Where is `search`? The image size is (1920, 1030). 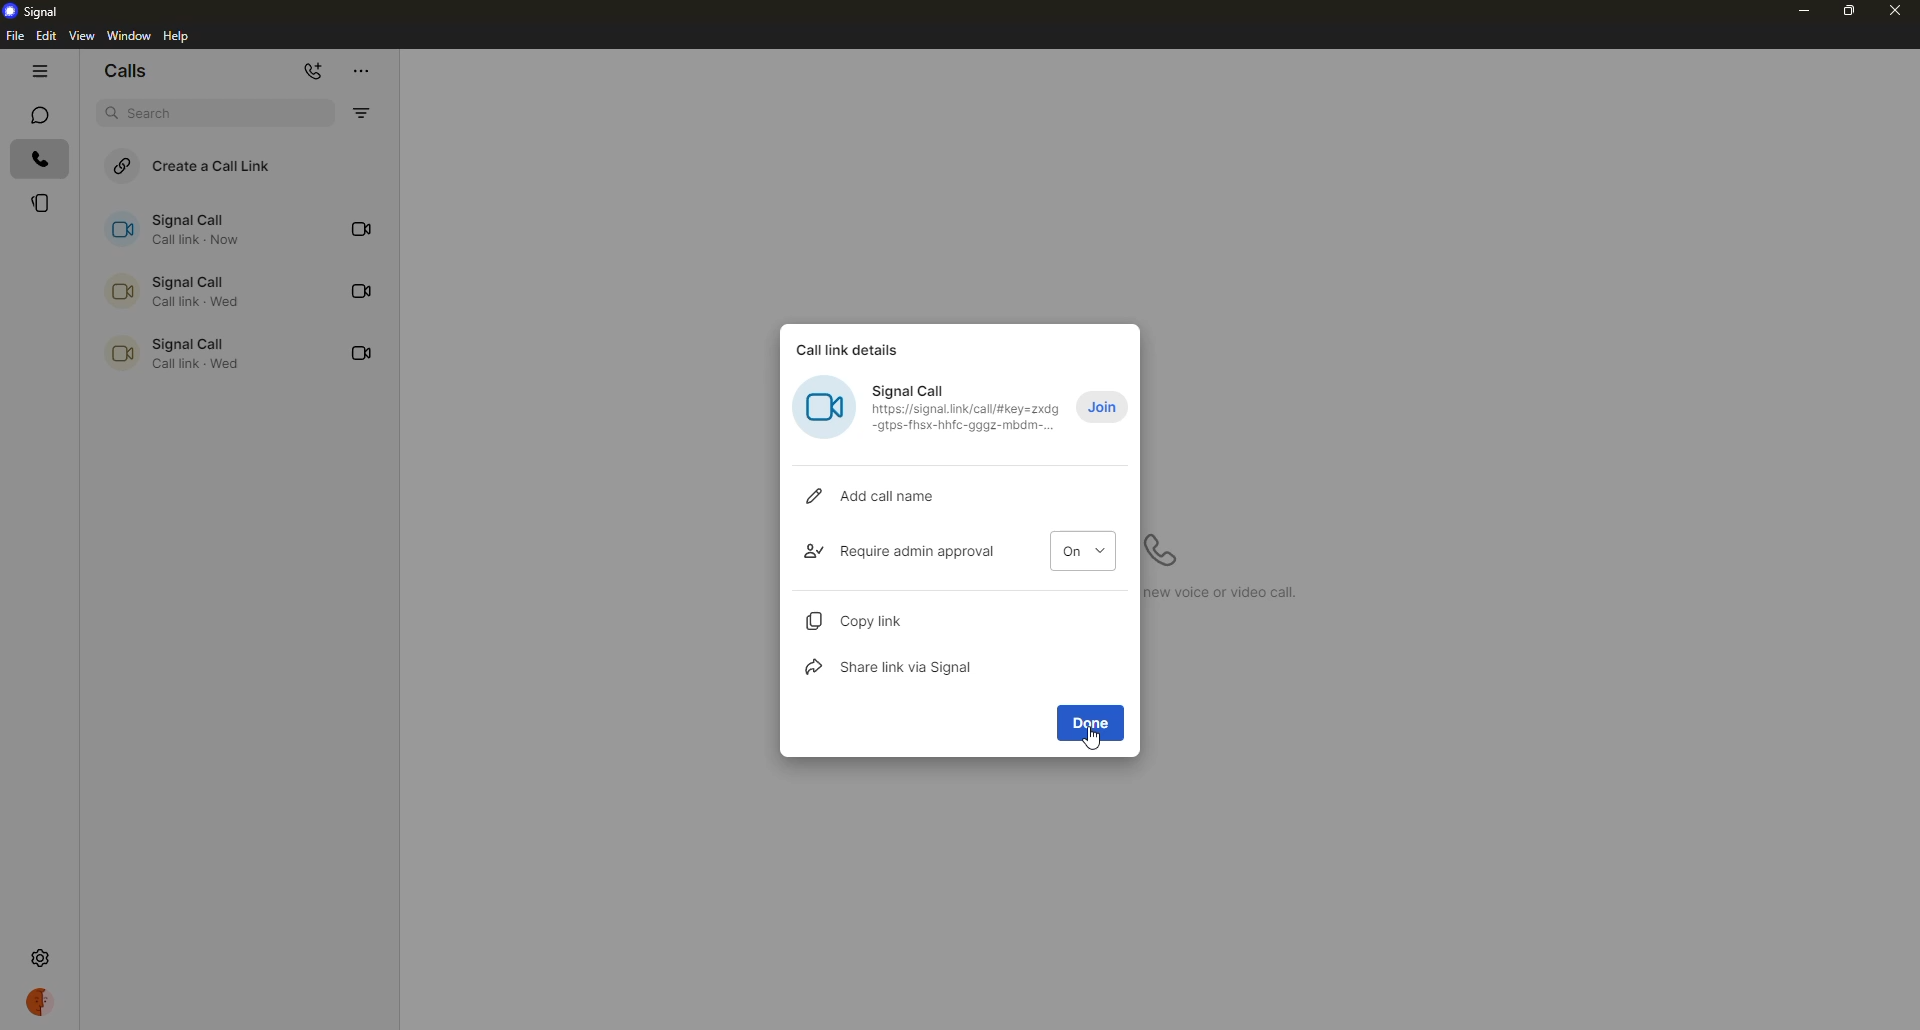
search is located at coordinates (212, 114).